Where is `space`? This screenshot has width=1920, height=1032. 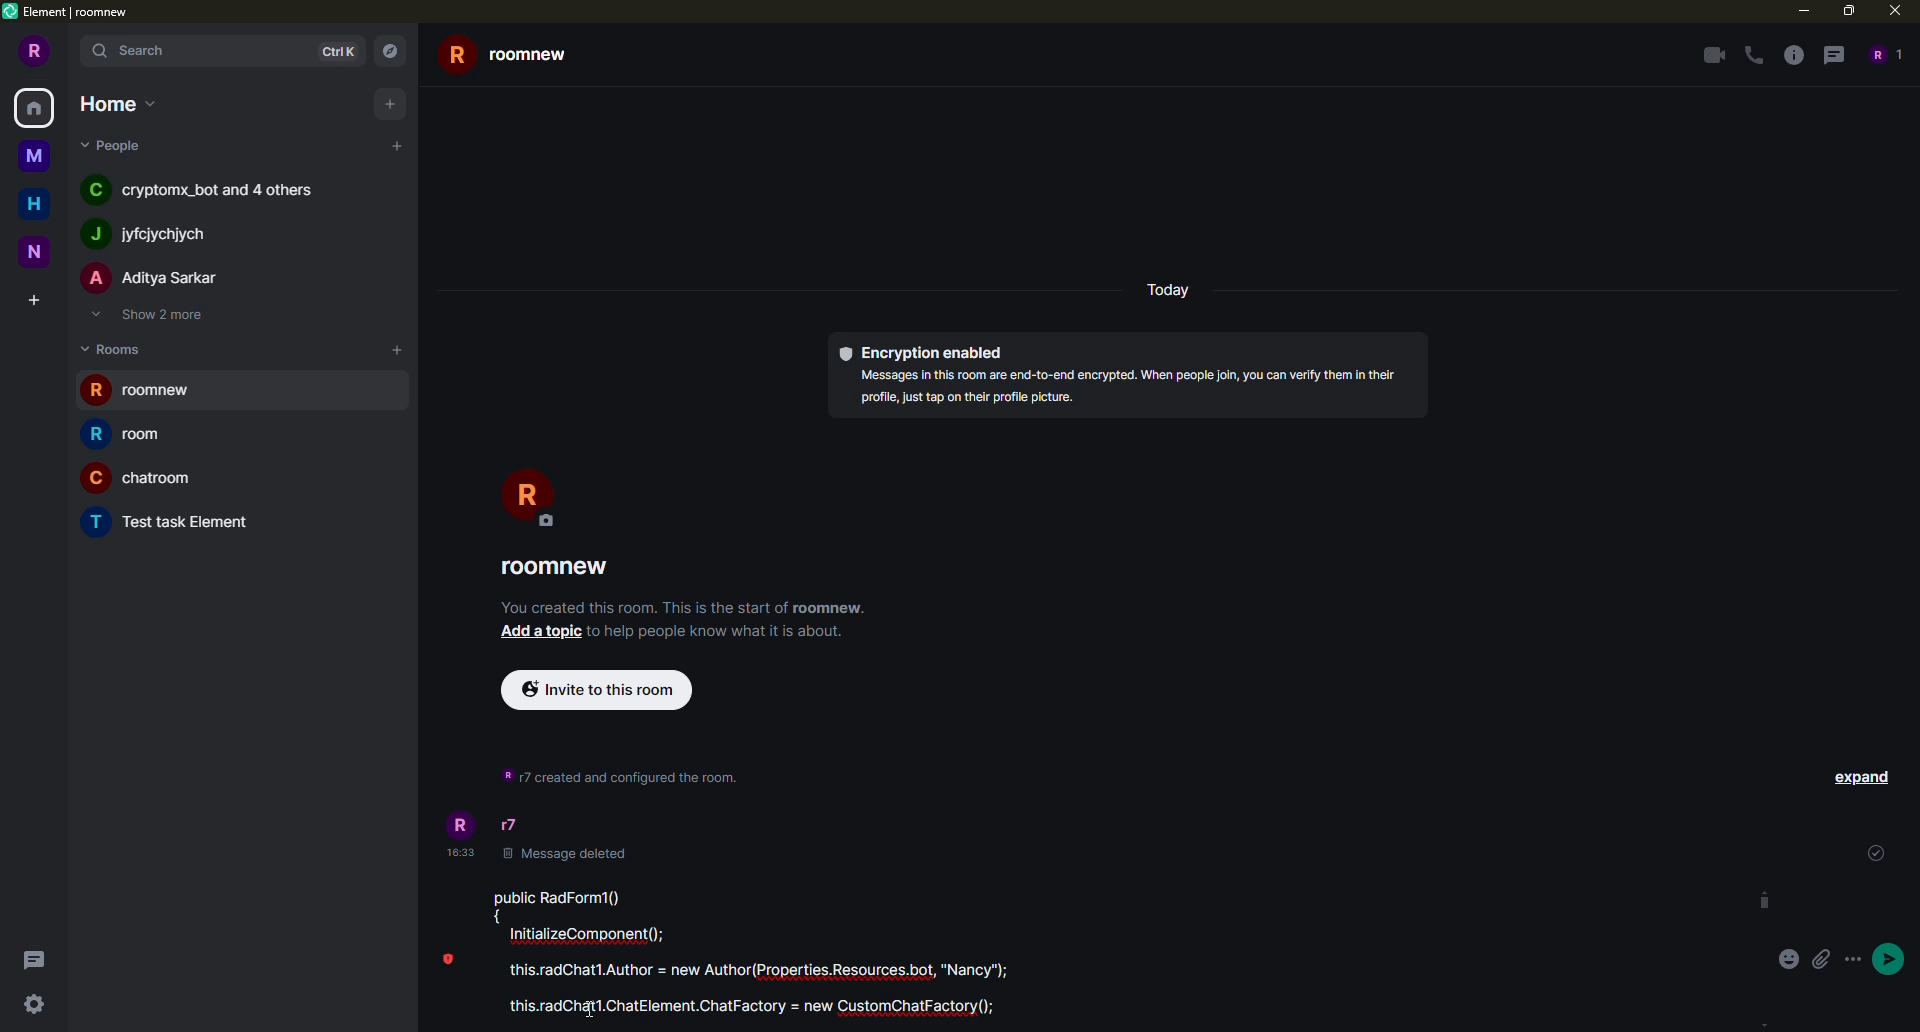 space is located at coordinates (35, 156).